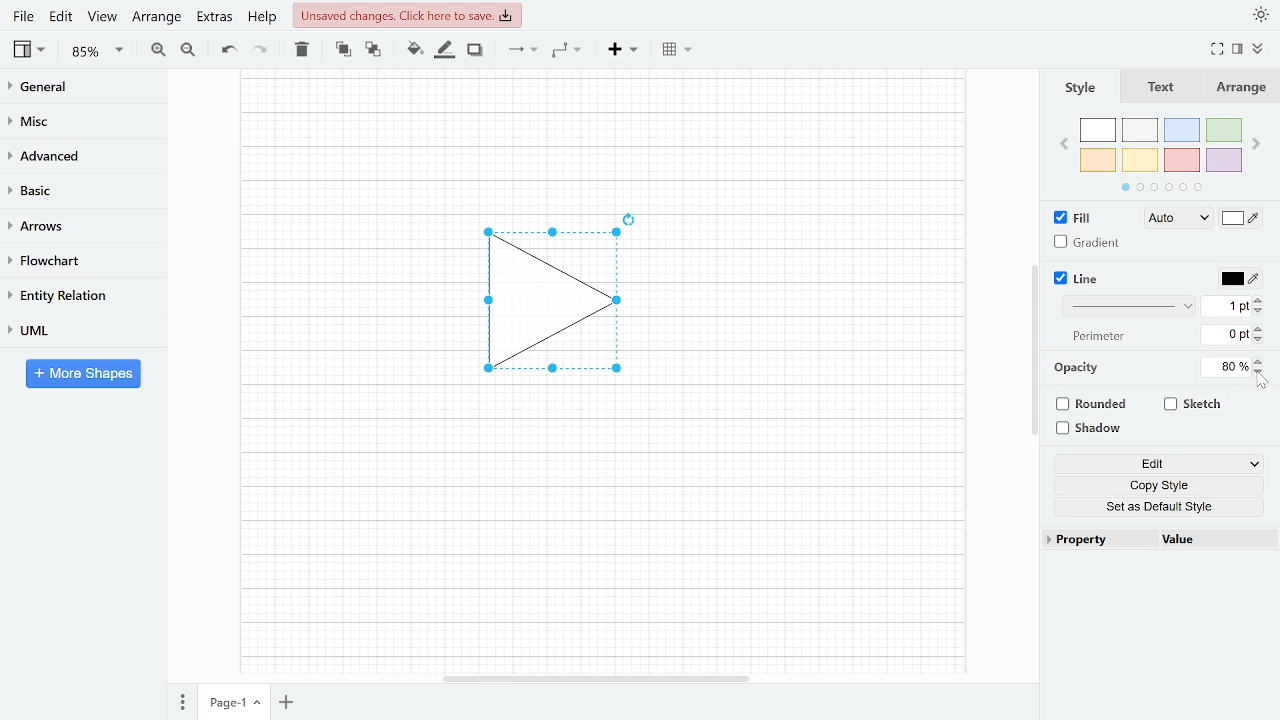 The image size is (1280, 720). I want to click on white, so click(1098, 131).